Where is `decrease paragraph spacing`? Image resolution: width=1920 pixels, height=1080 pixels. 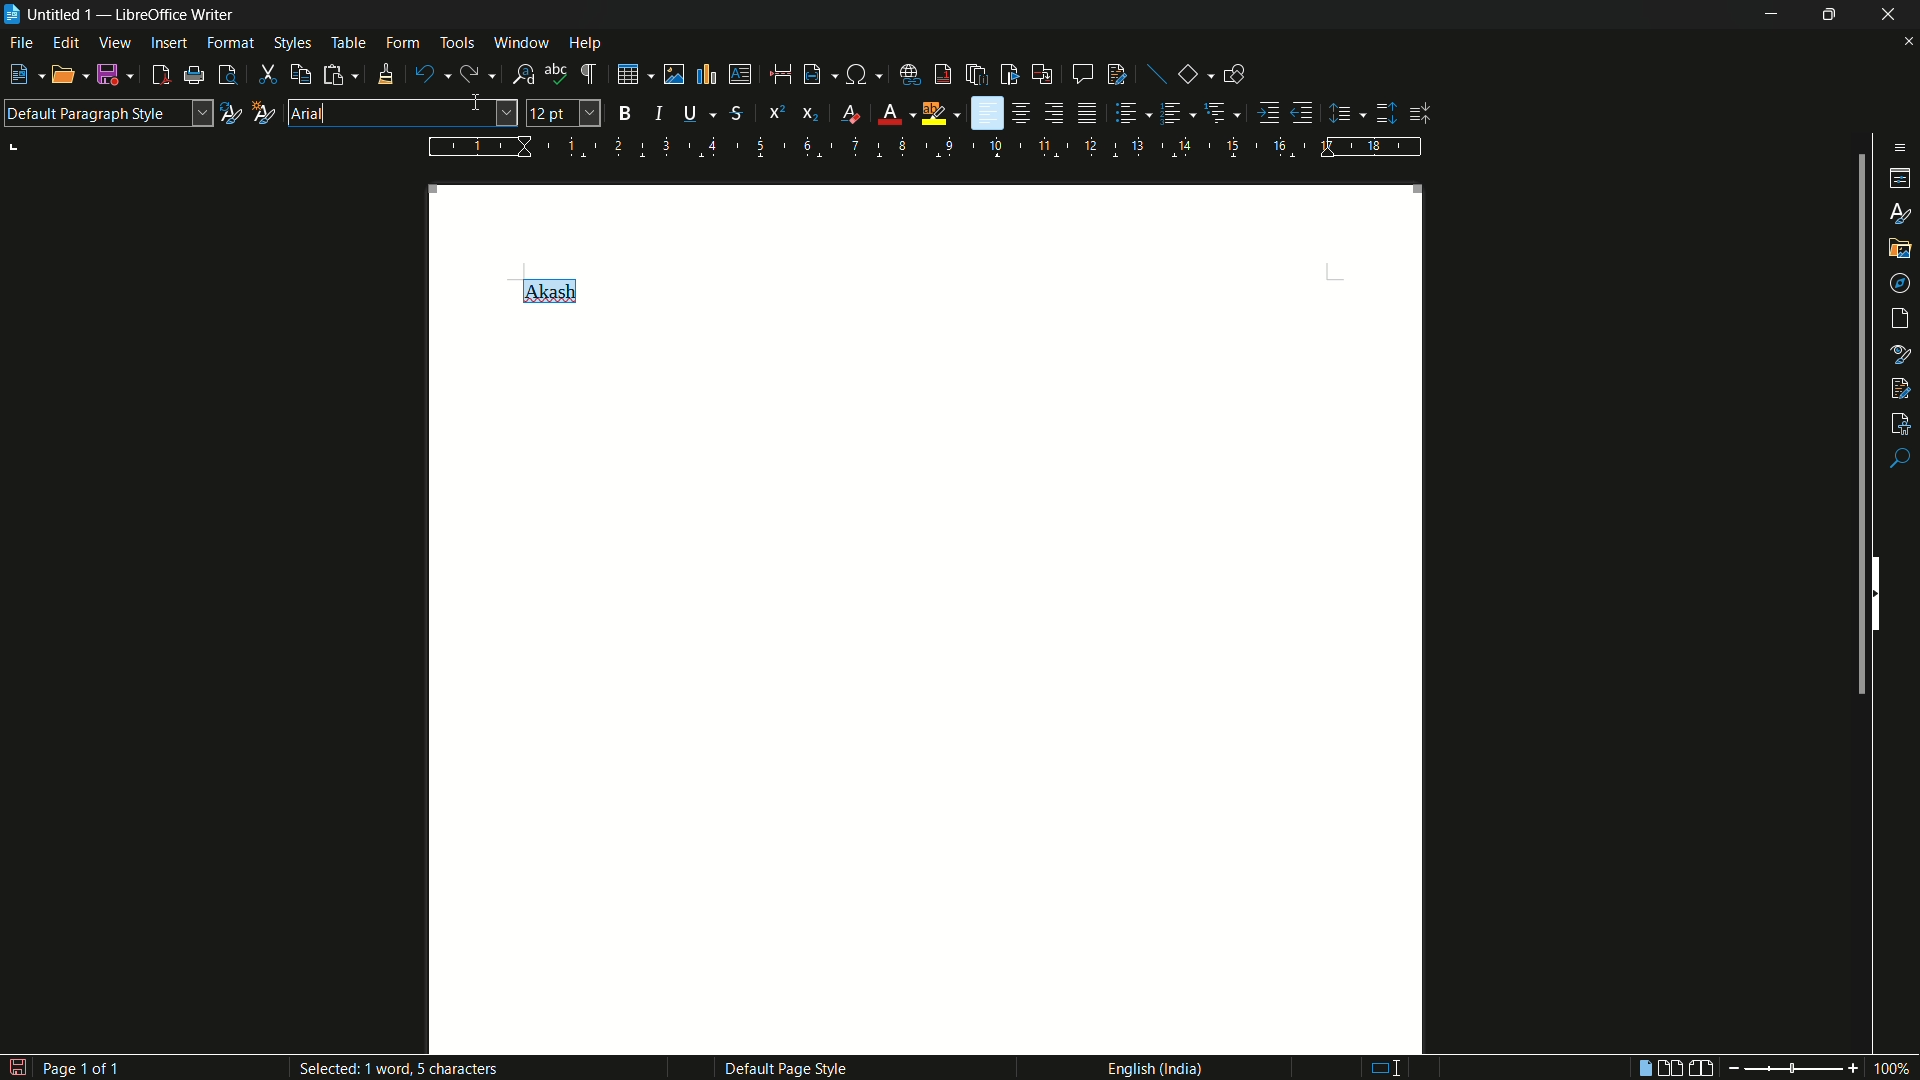 decrease paragraph spacing is located at coordinates (1422, 114).